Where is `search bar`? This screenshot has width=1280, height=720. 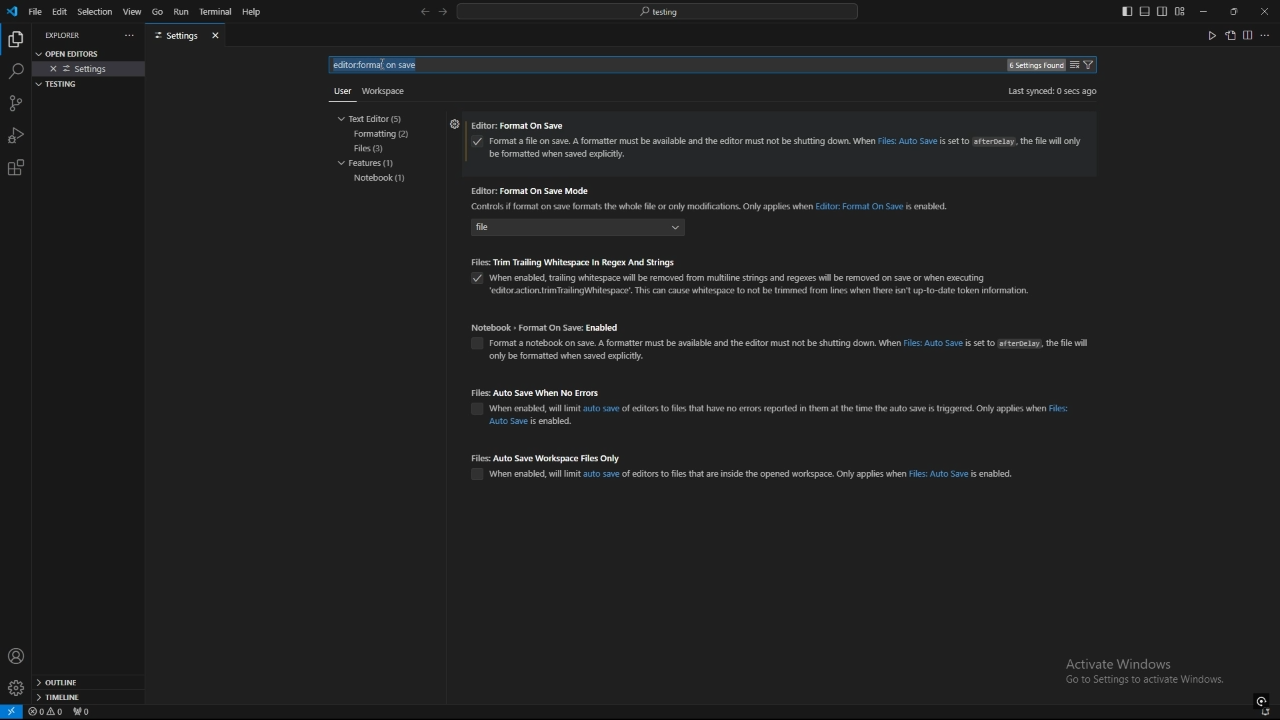
search bar is located at coordinates (657, 11).